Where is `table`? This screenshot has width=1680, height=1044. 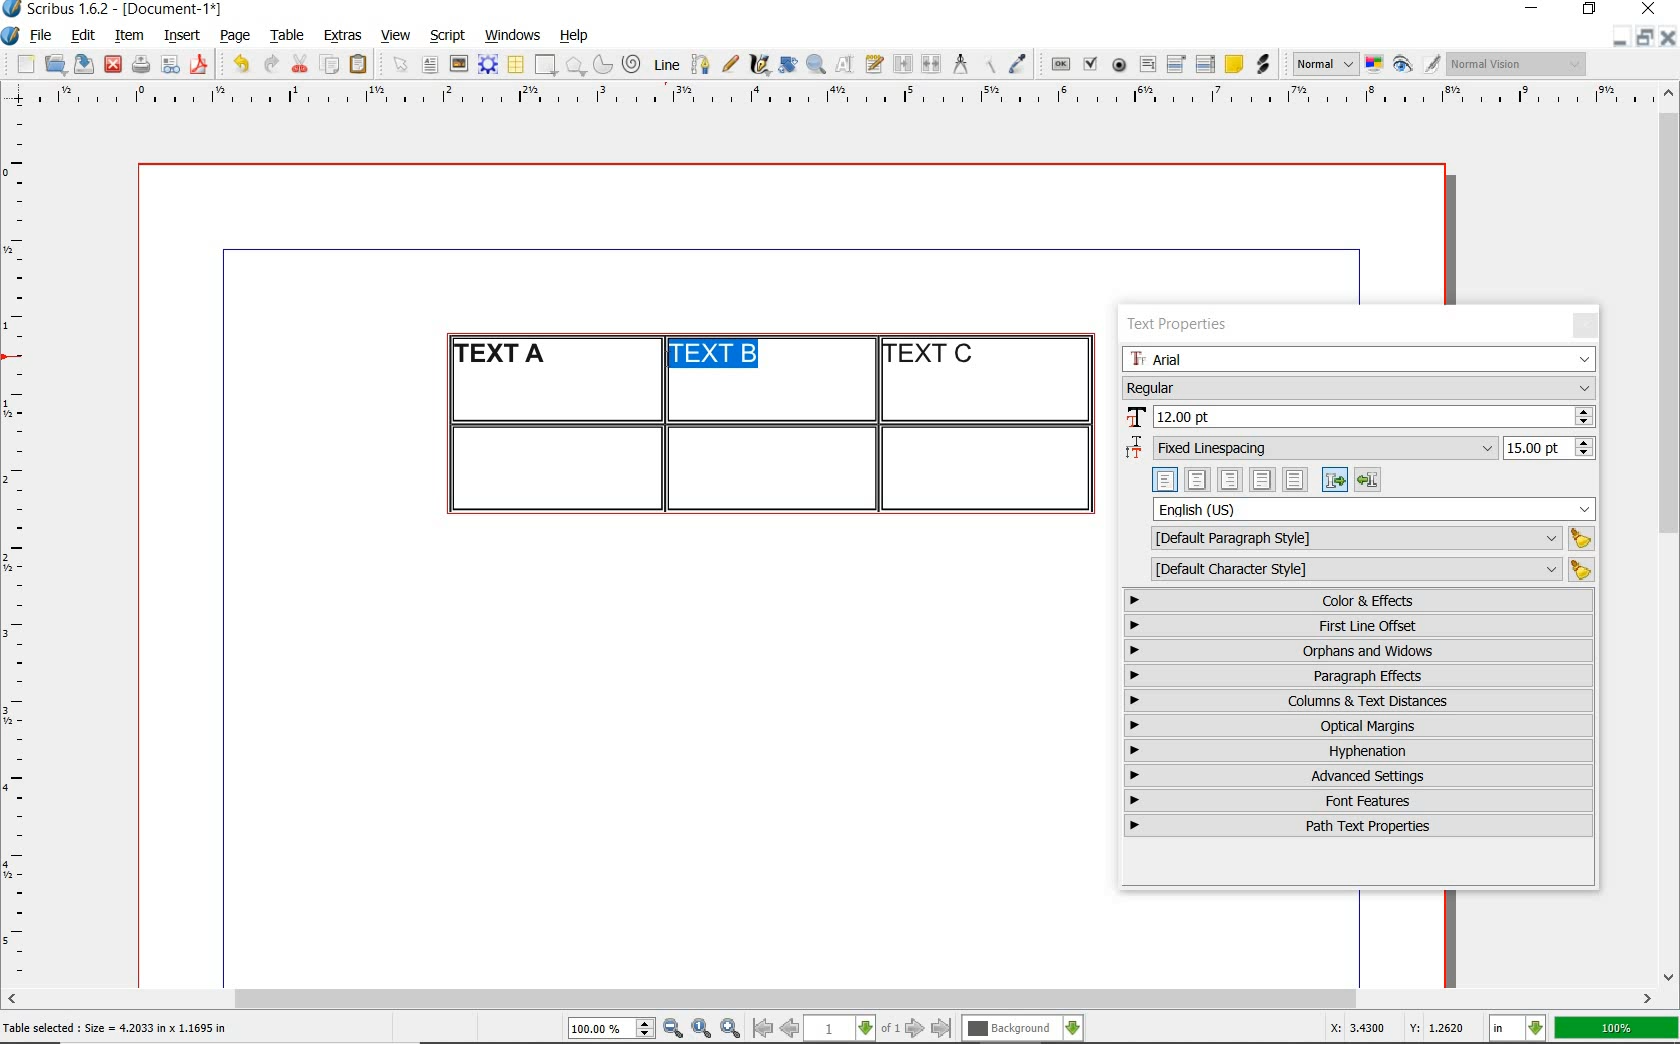 table is located at coordinates (288, 36).